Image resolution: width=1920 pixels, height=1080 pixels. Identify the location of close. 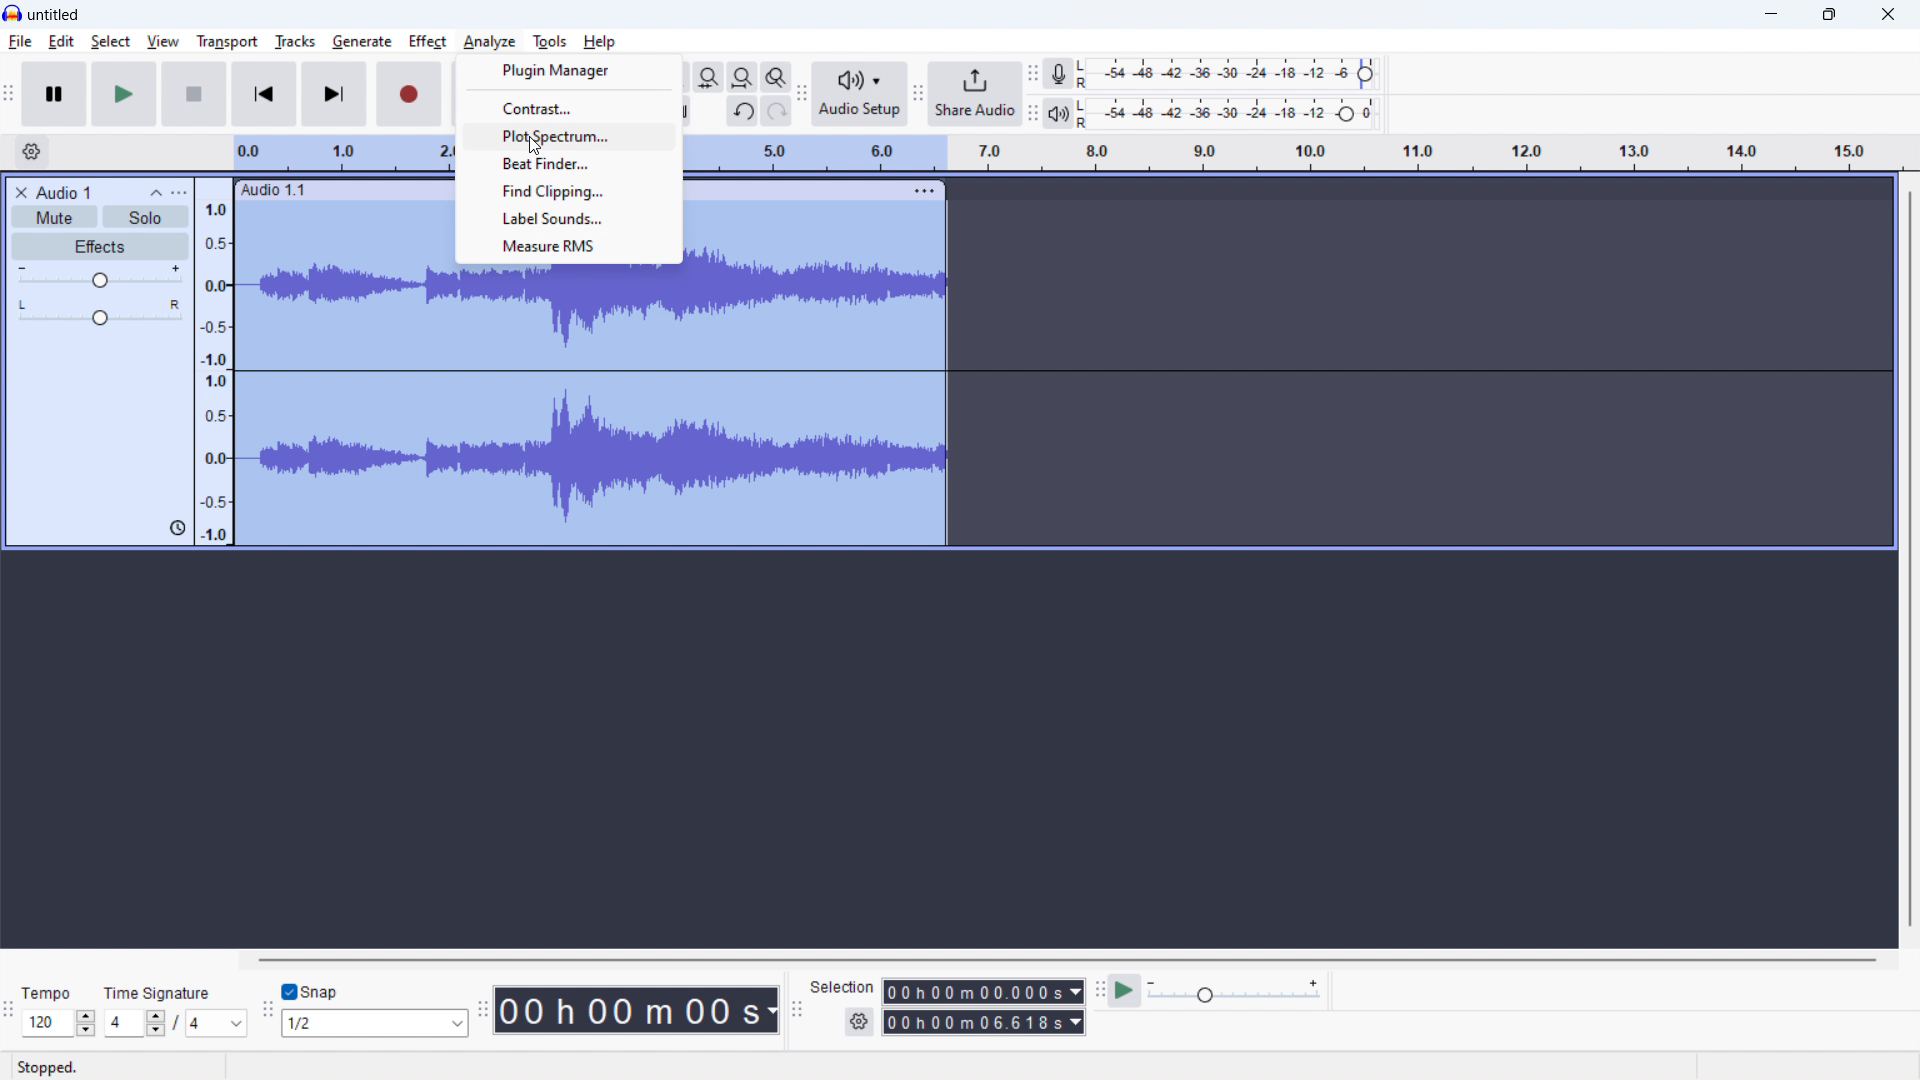
(1888, 14).